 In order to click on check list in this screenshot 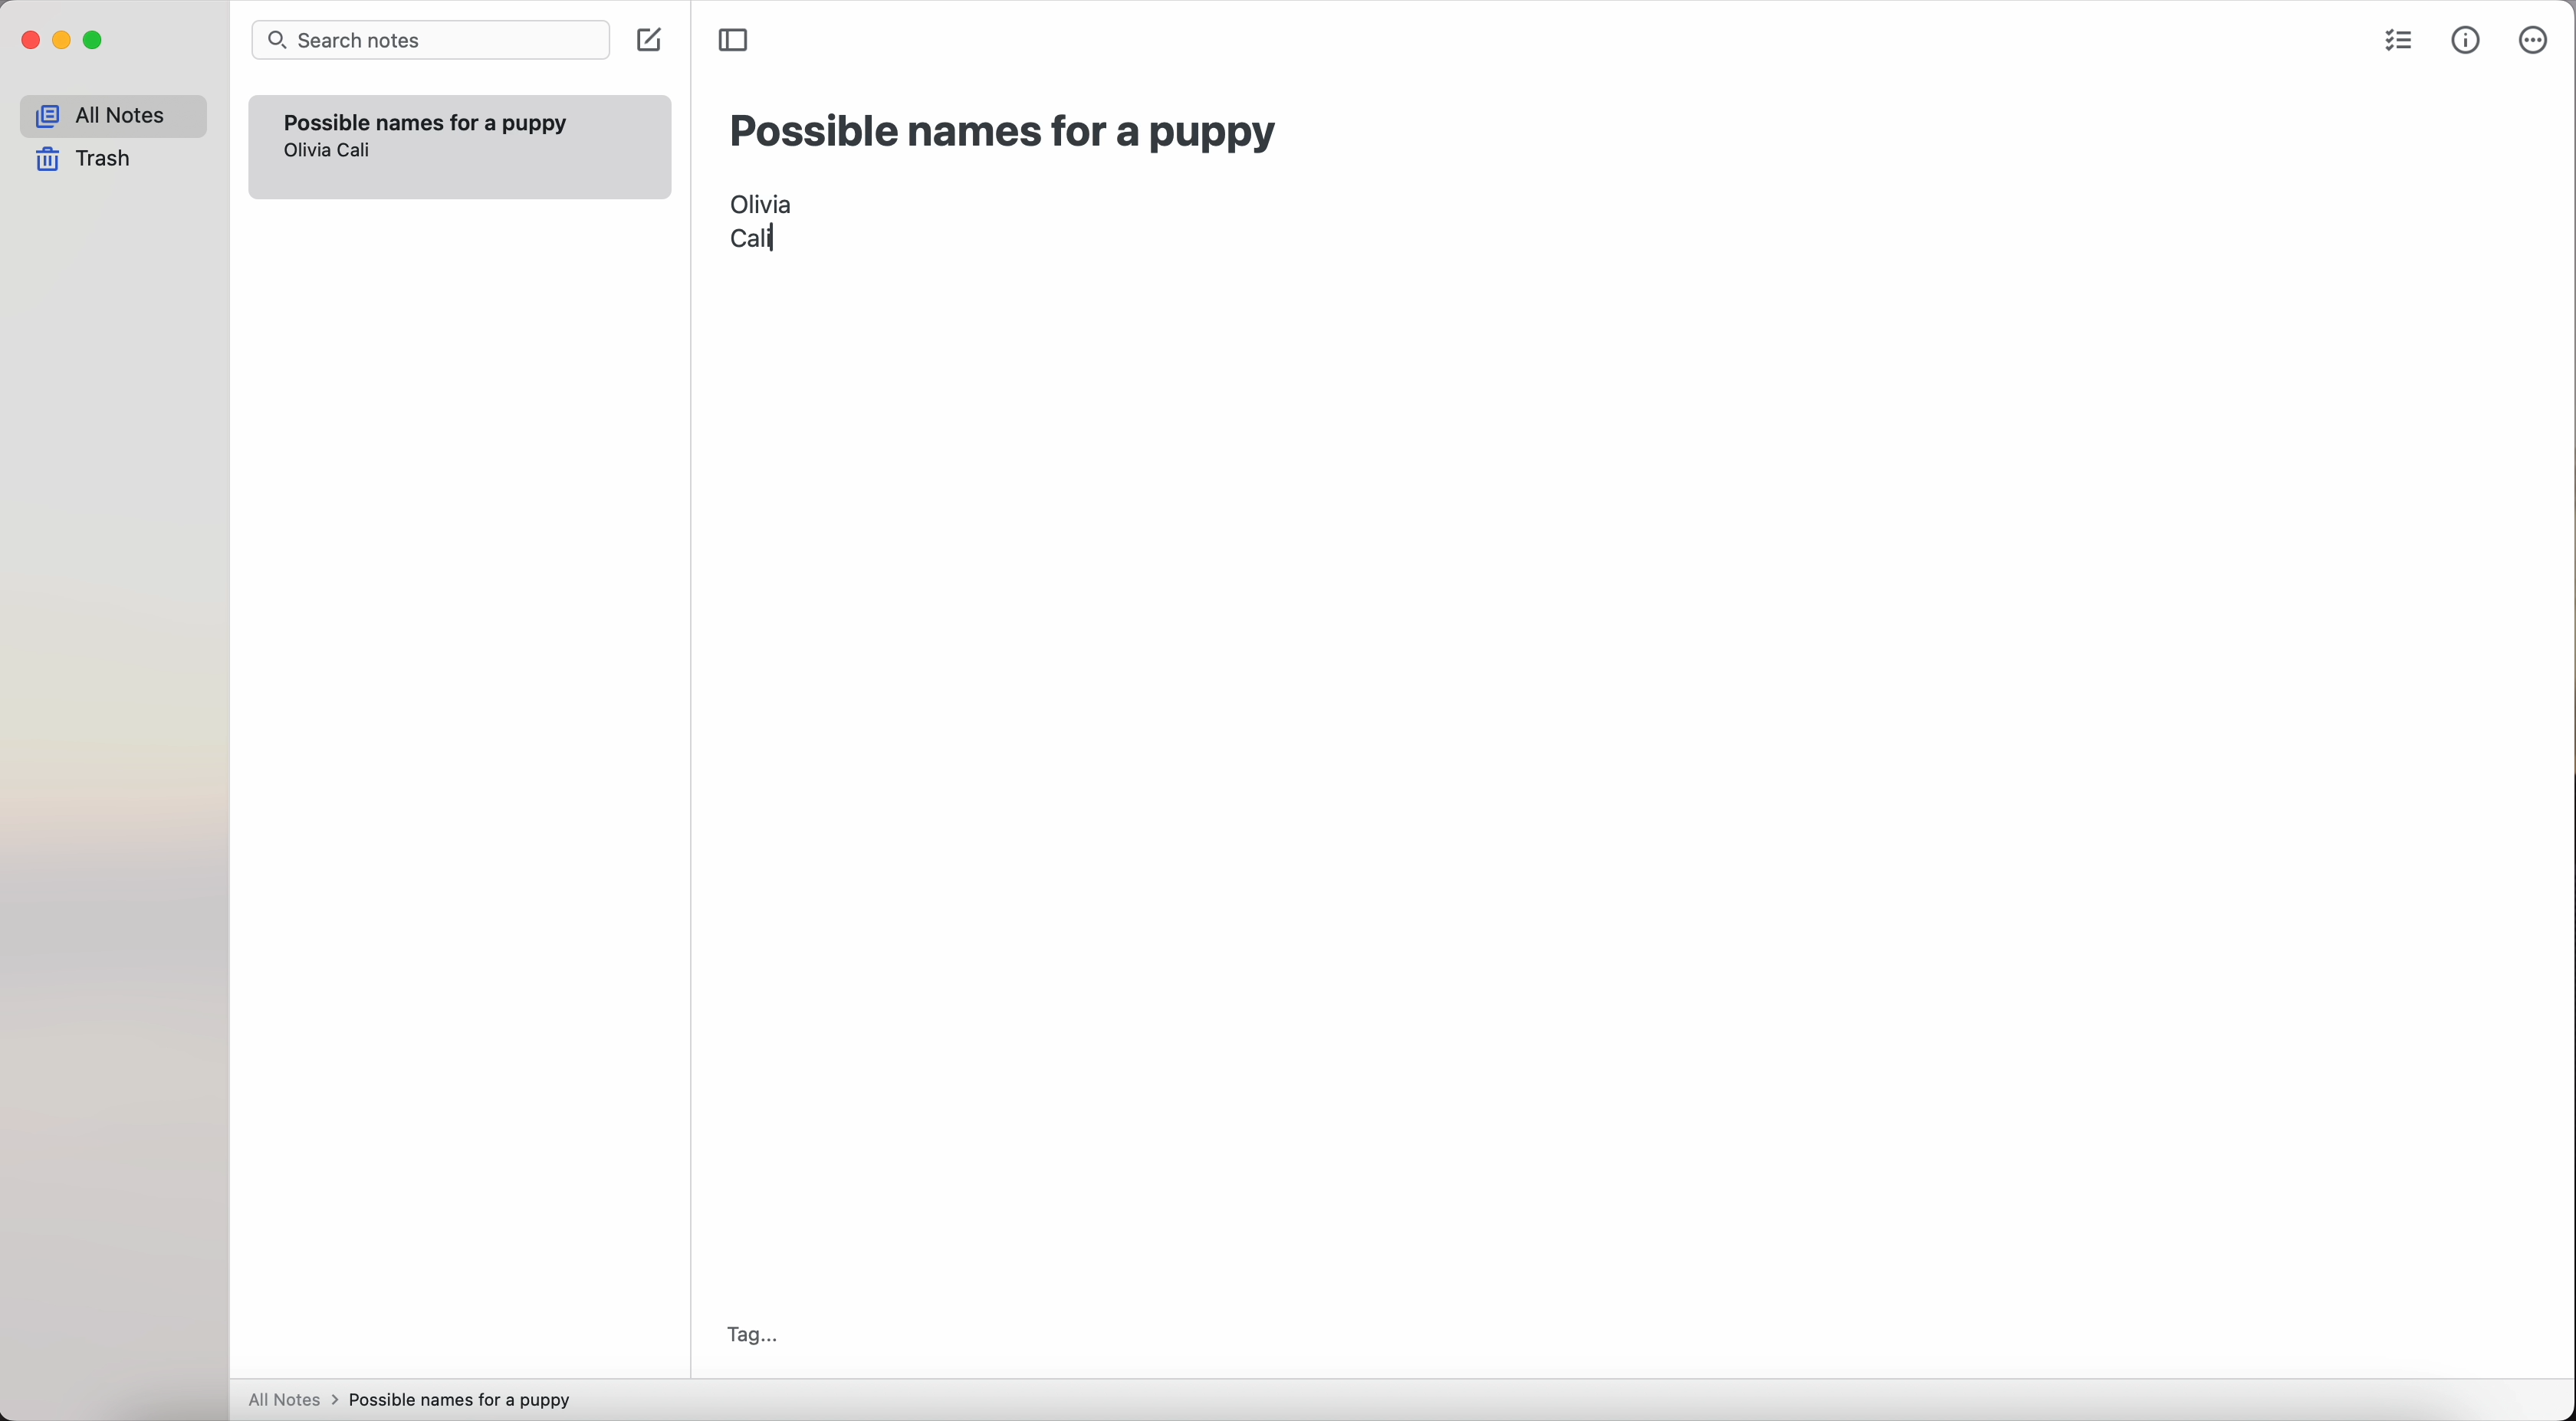, I will do `click(2397, 43)`.